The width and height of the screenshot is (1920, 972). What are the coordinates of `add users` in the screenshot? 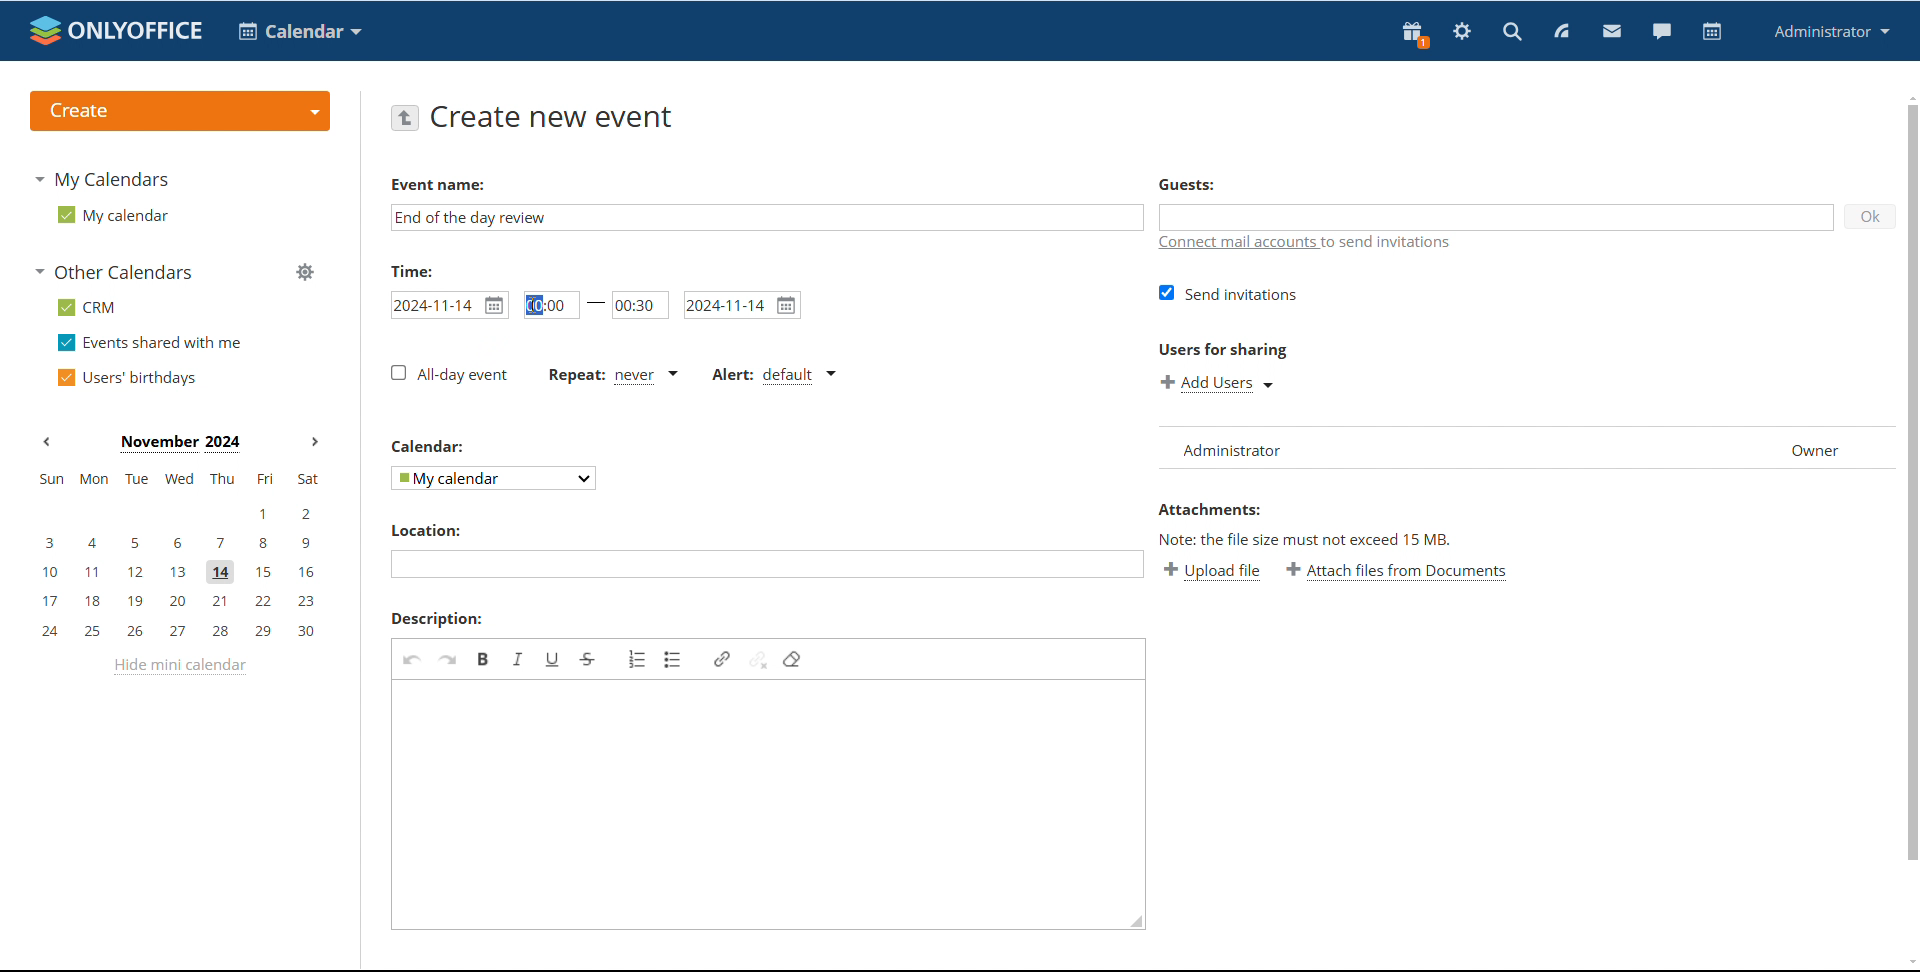 It's located at (1220, 383).